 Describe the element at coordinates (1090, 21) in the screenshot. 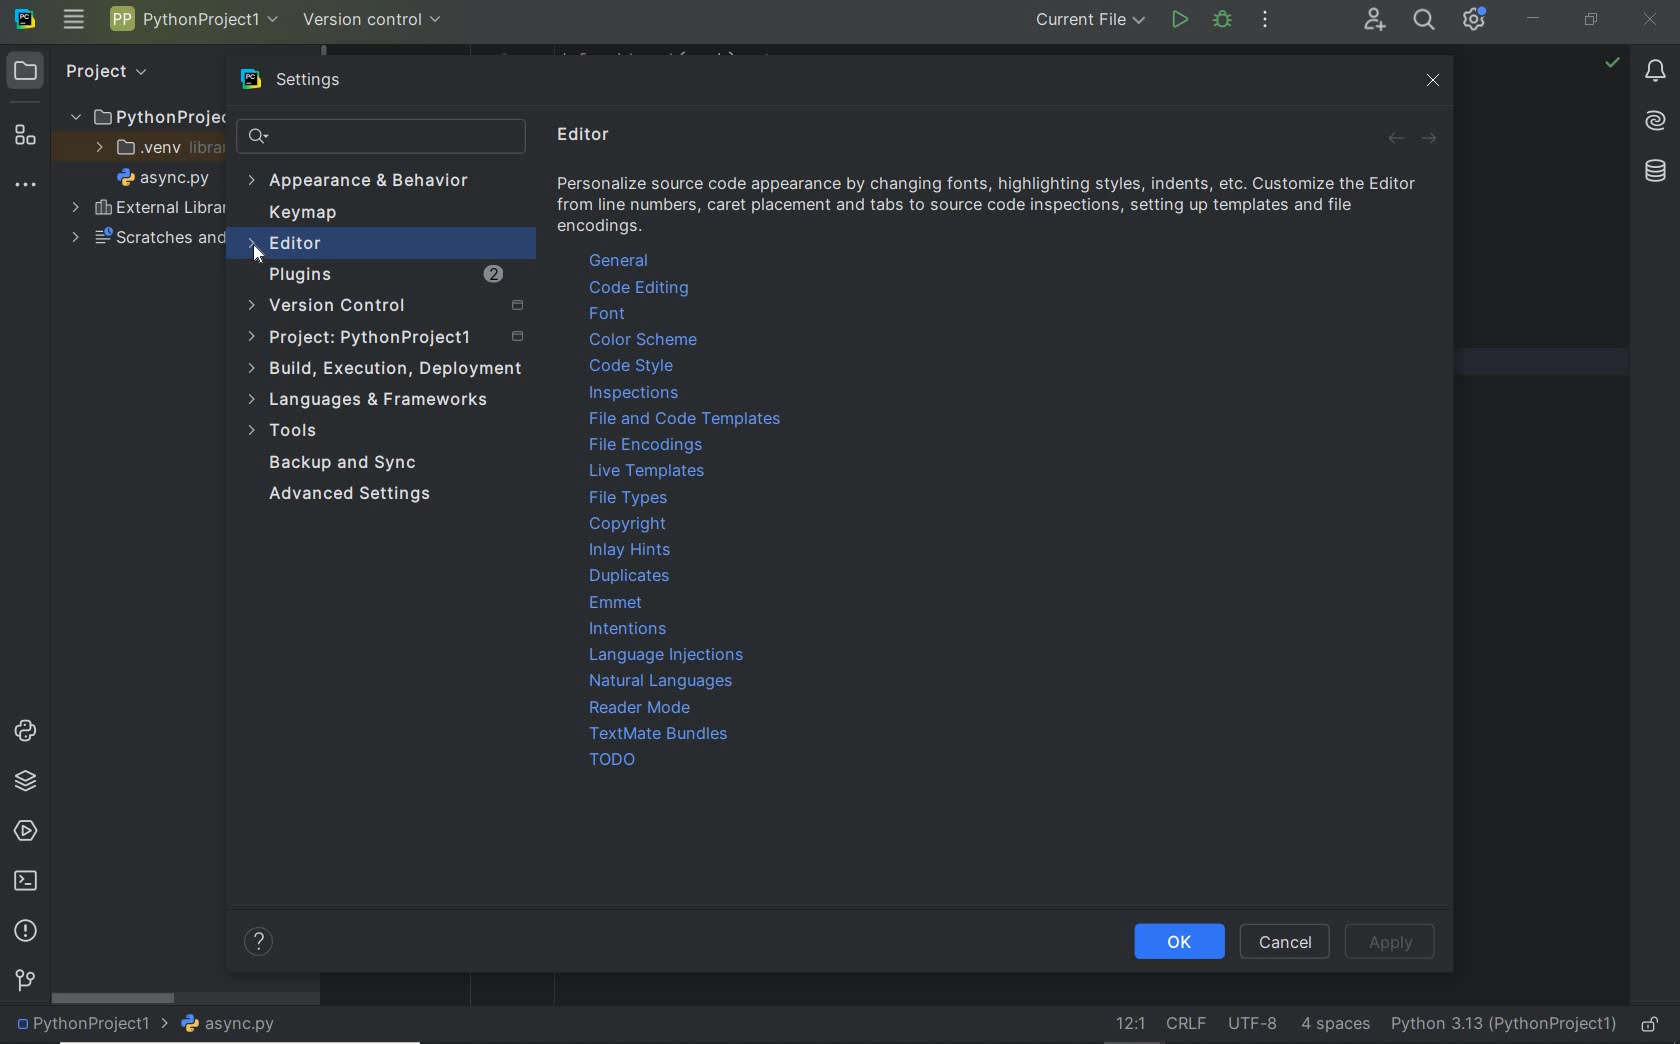

I see `current file` at that location.